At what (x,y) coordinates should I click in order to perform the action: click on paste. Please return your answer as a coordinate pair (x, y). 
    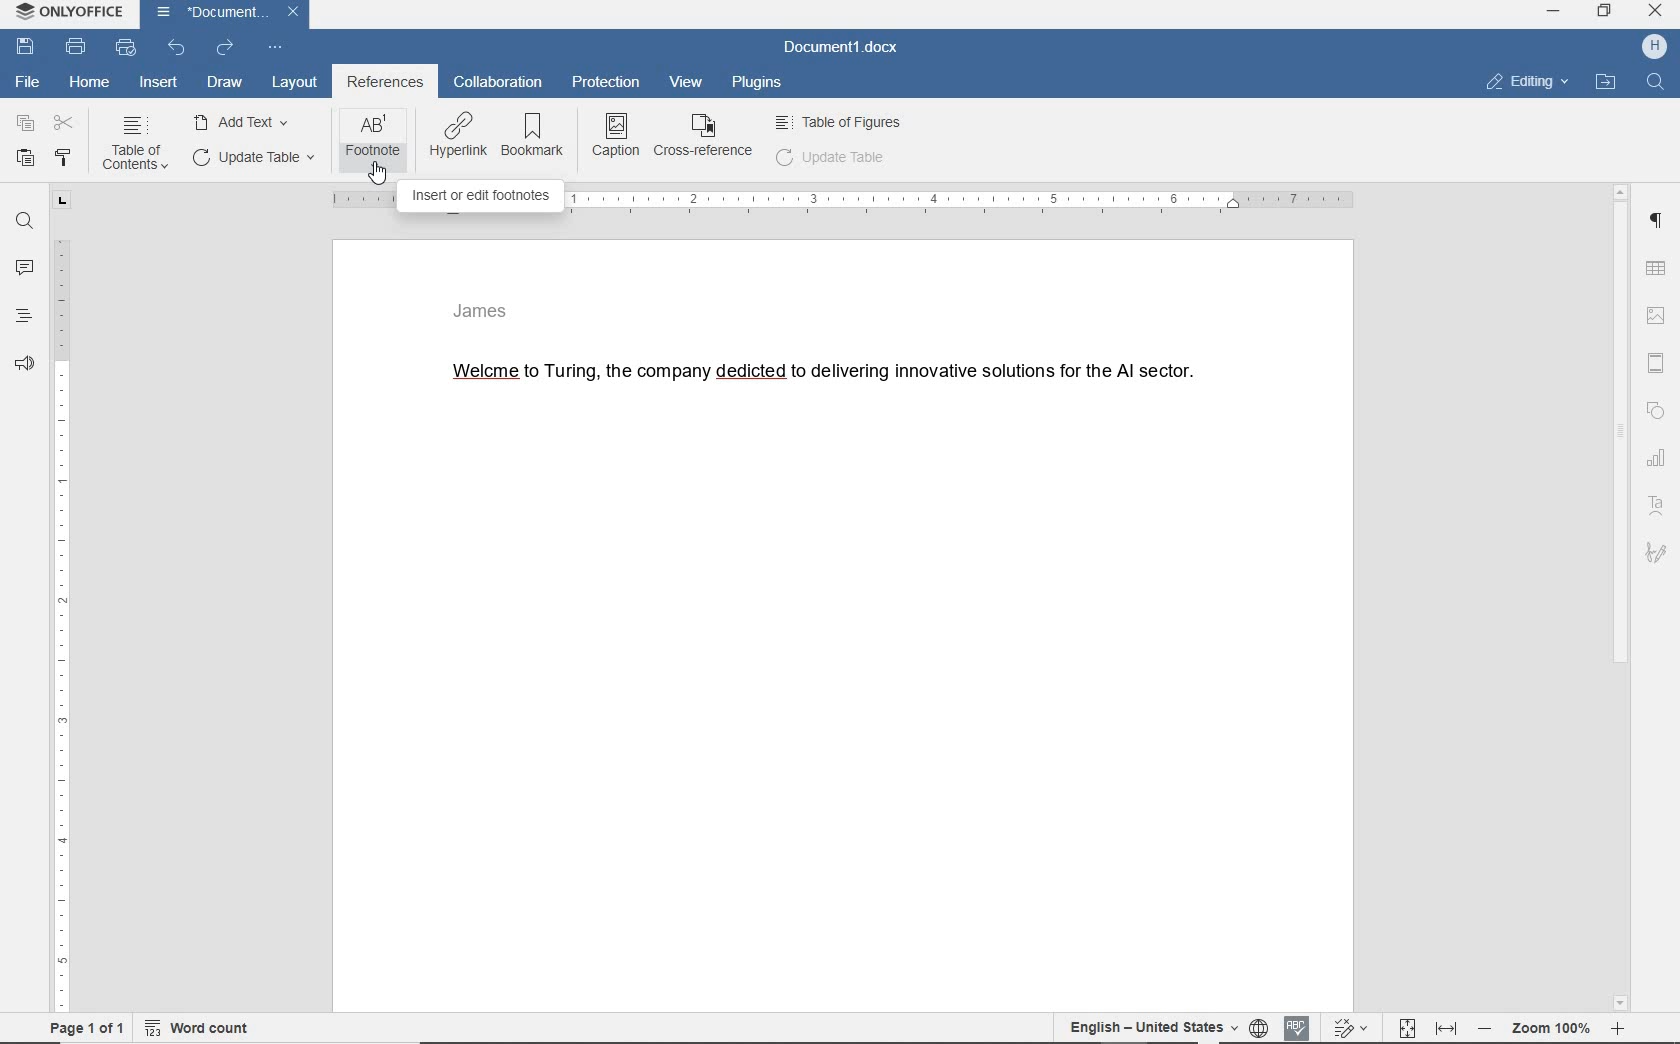
    Looking at the image, I should click on (23, 159).